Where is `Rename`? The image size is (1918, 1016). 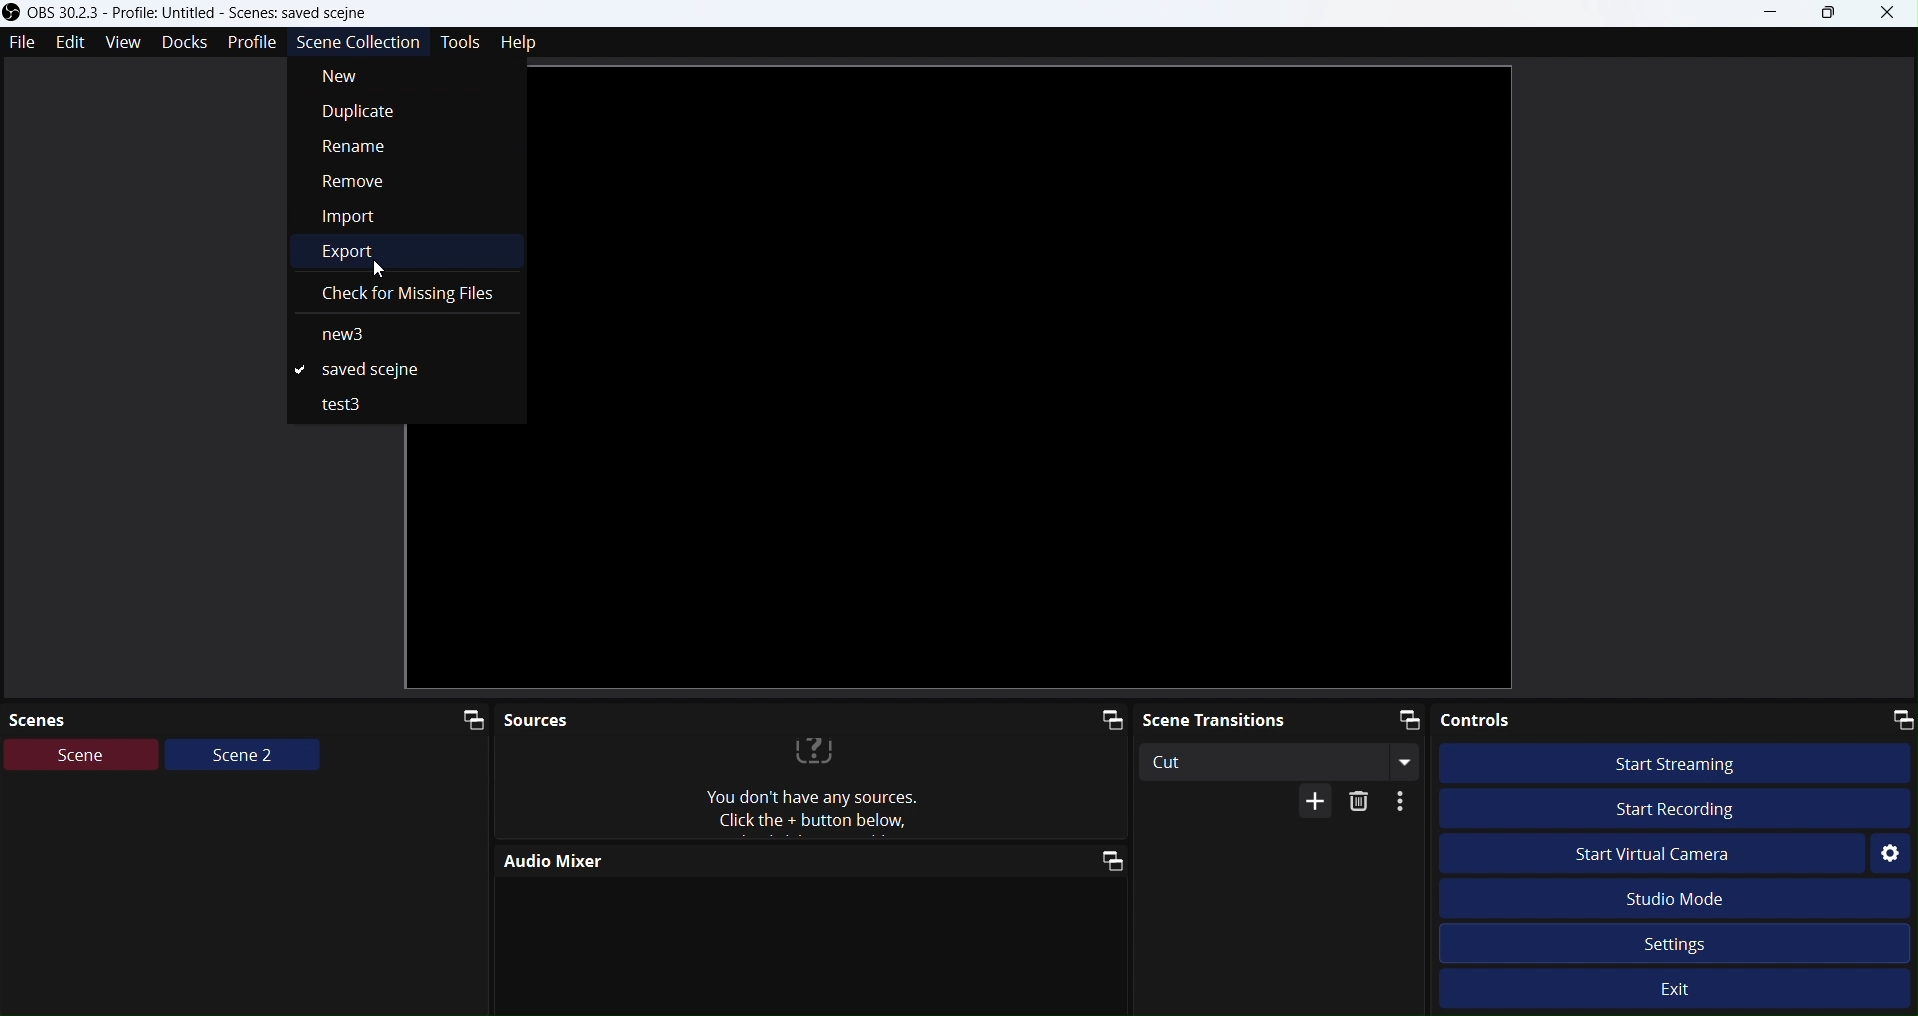
Rename is located at coordinates (382, 149).